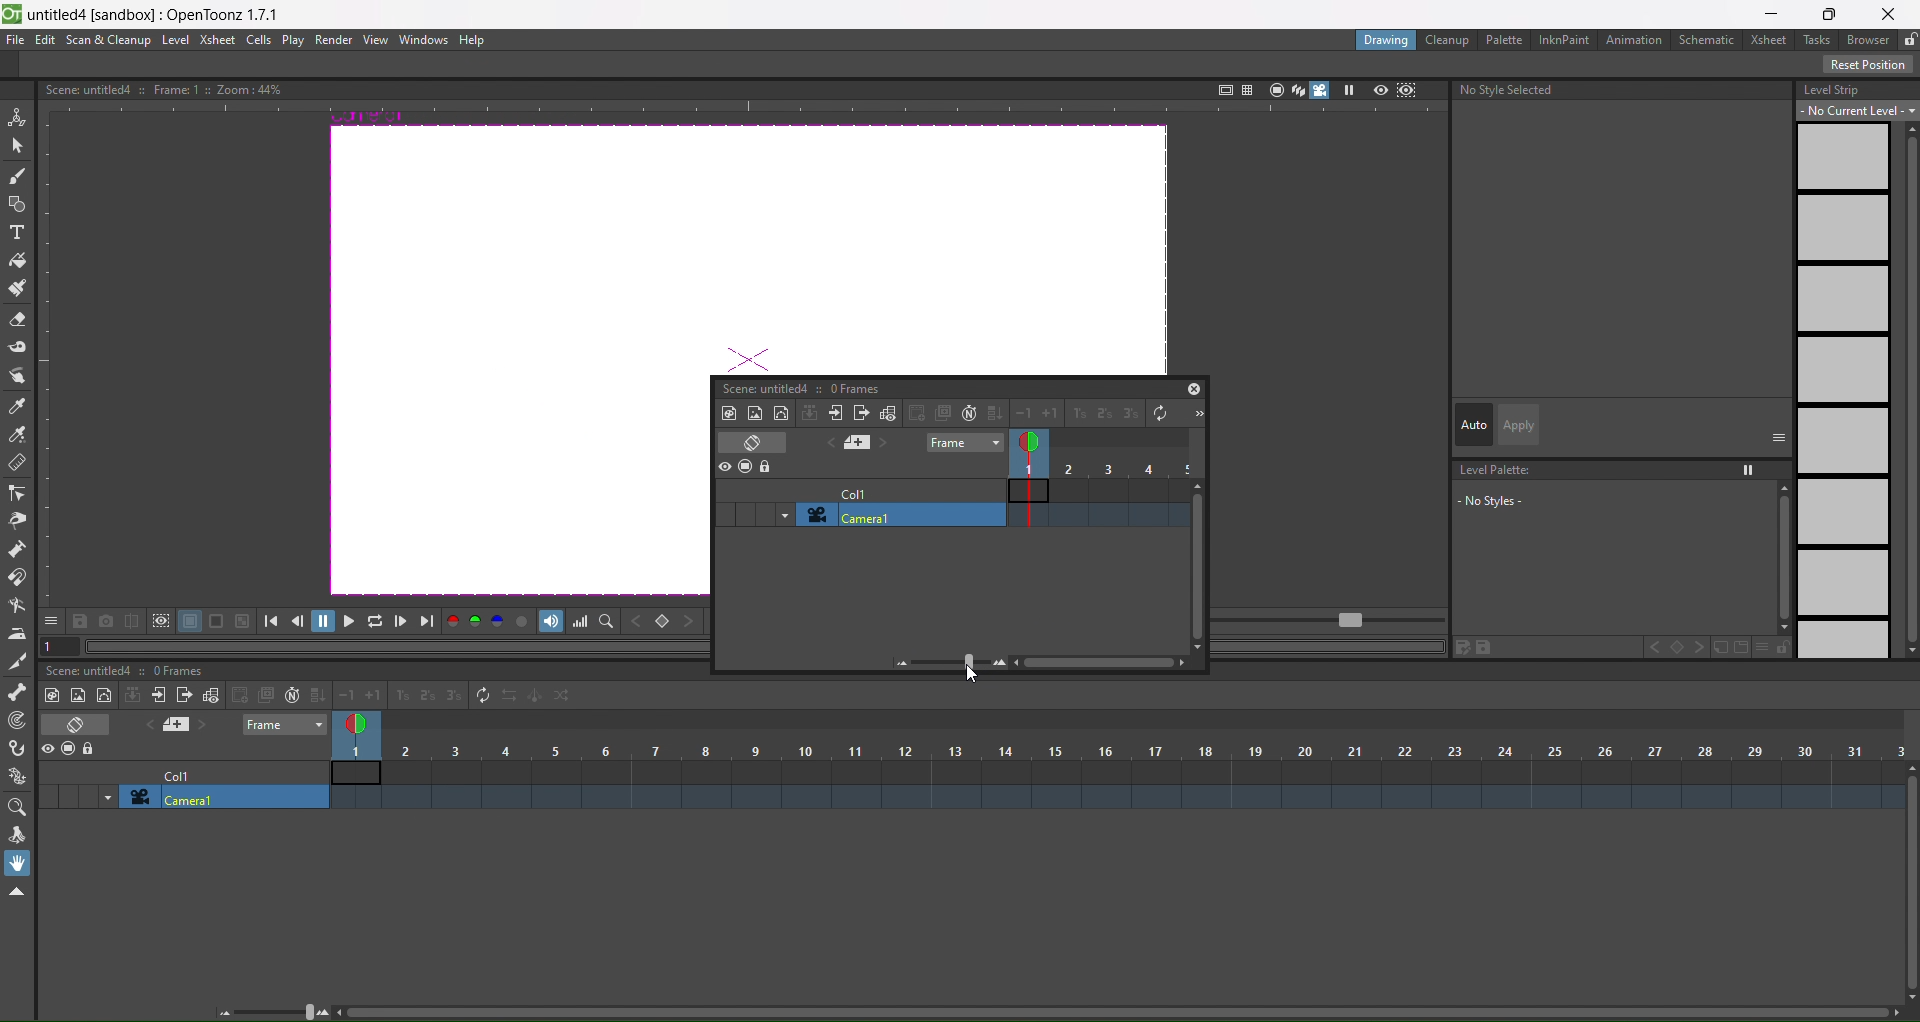 The width and height of the screenshot is (1920, 1022). I want to click on tape tool, so click(18, 346).